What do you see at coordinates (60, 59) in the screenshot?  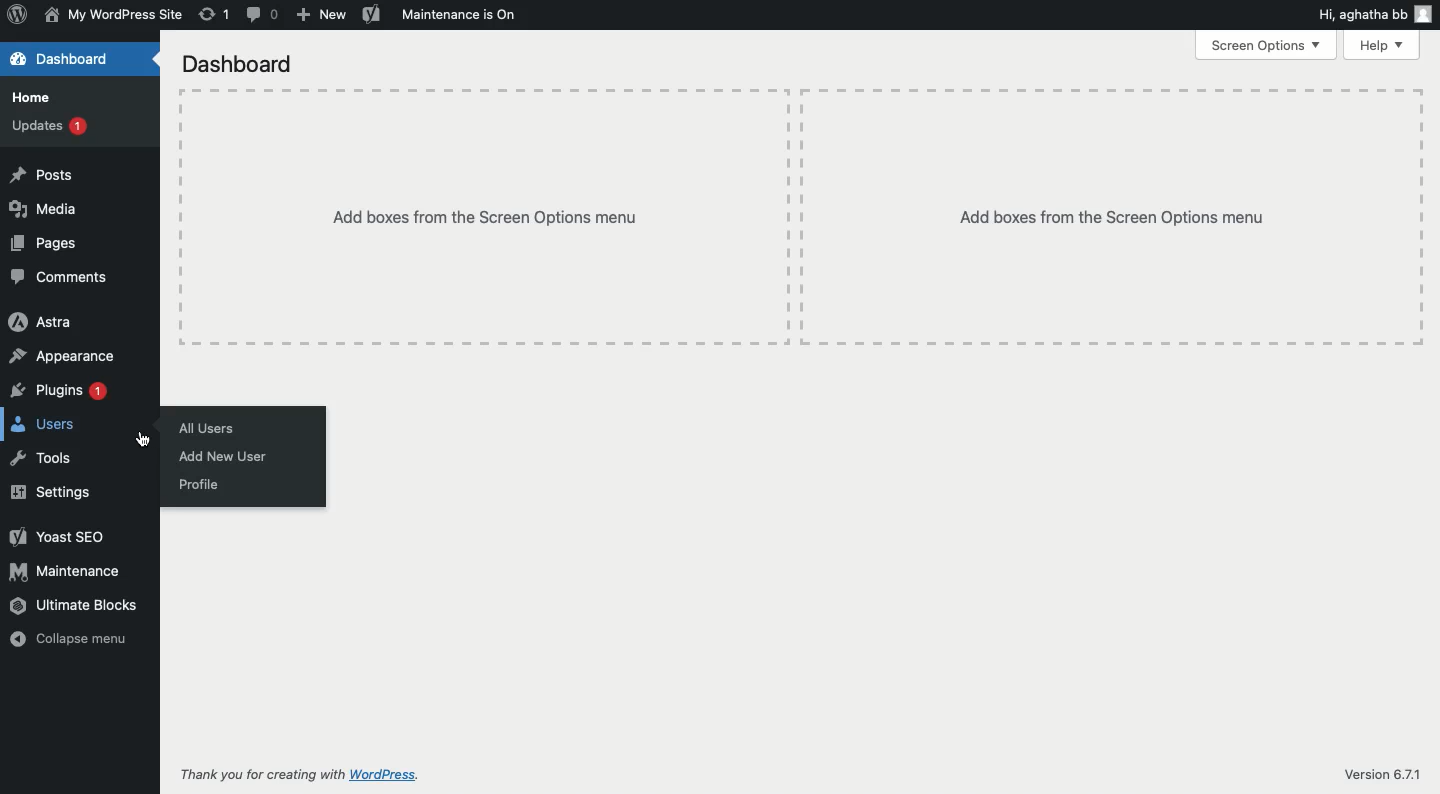 I see `Dashboard` at bounding box center [60, 59].